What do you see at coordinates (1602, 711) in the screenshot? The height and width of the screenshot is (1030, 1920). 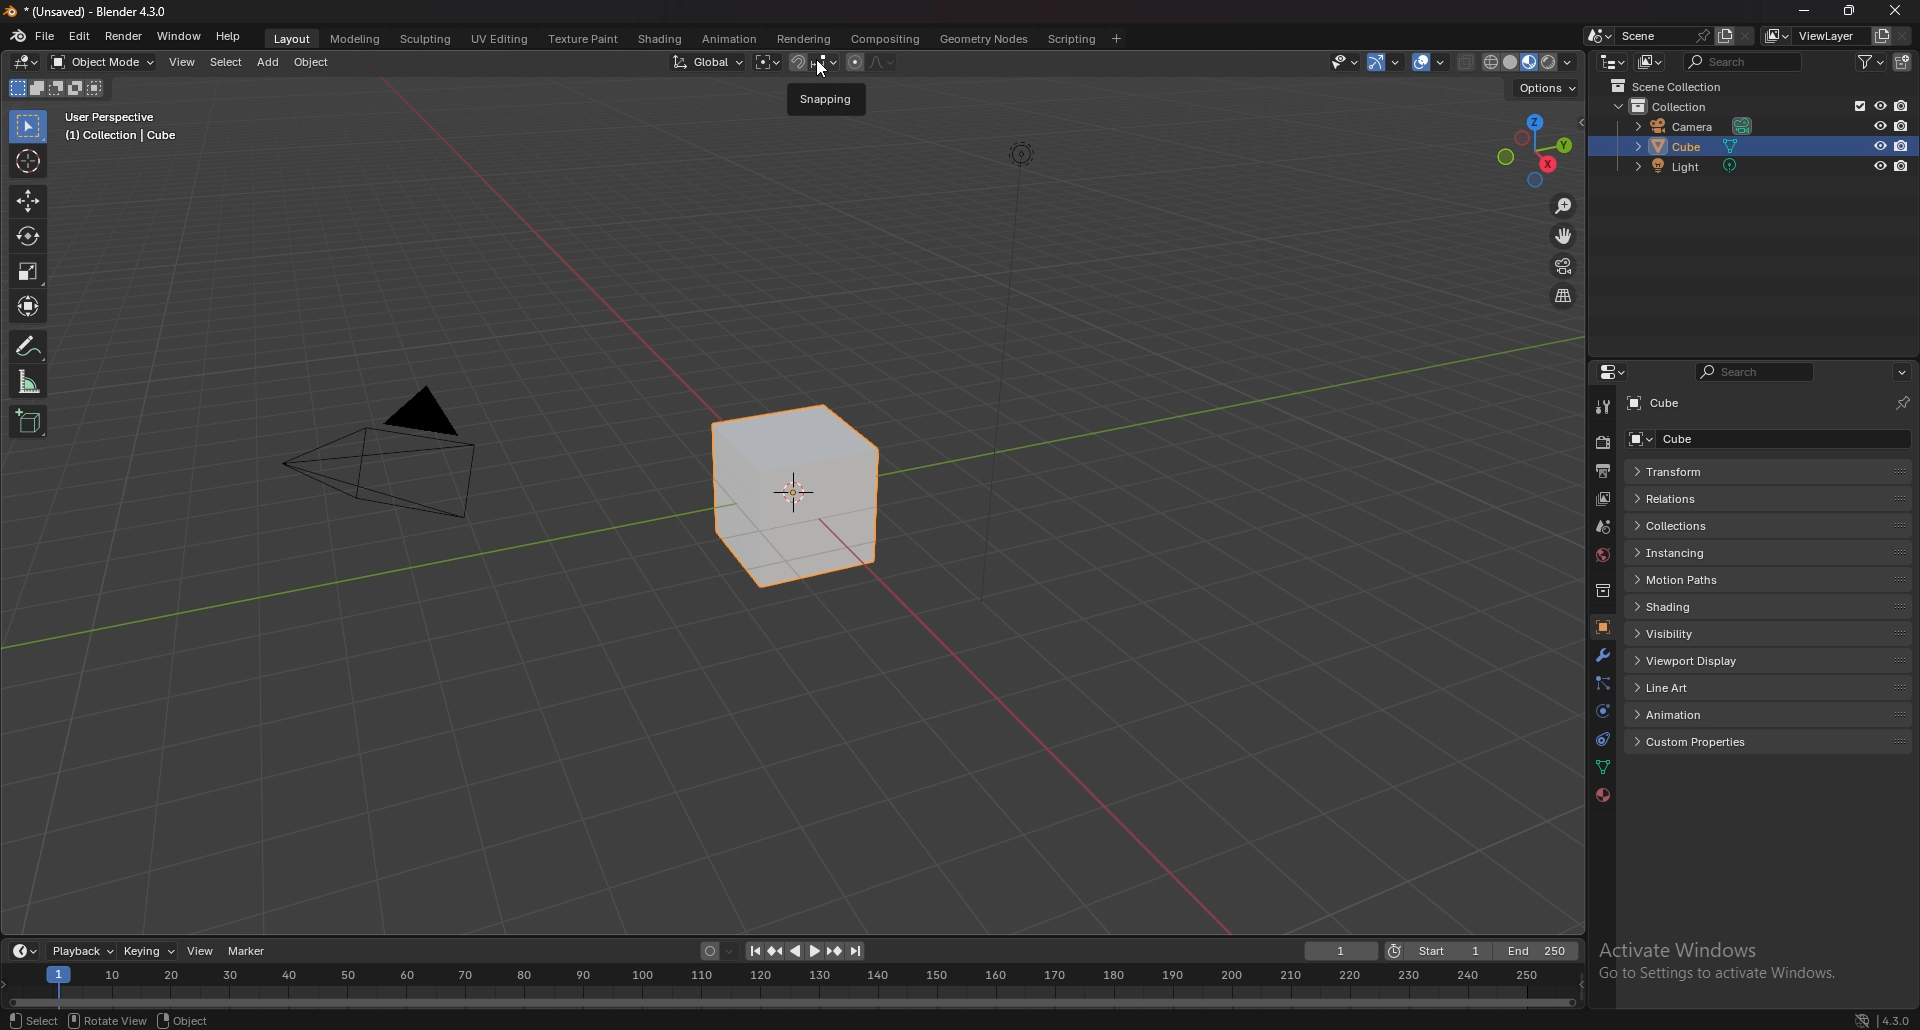 I see `physics` at bounding box center [1602, 711].